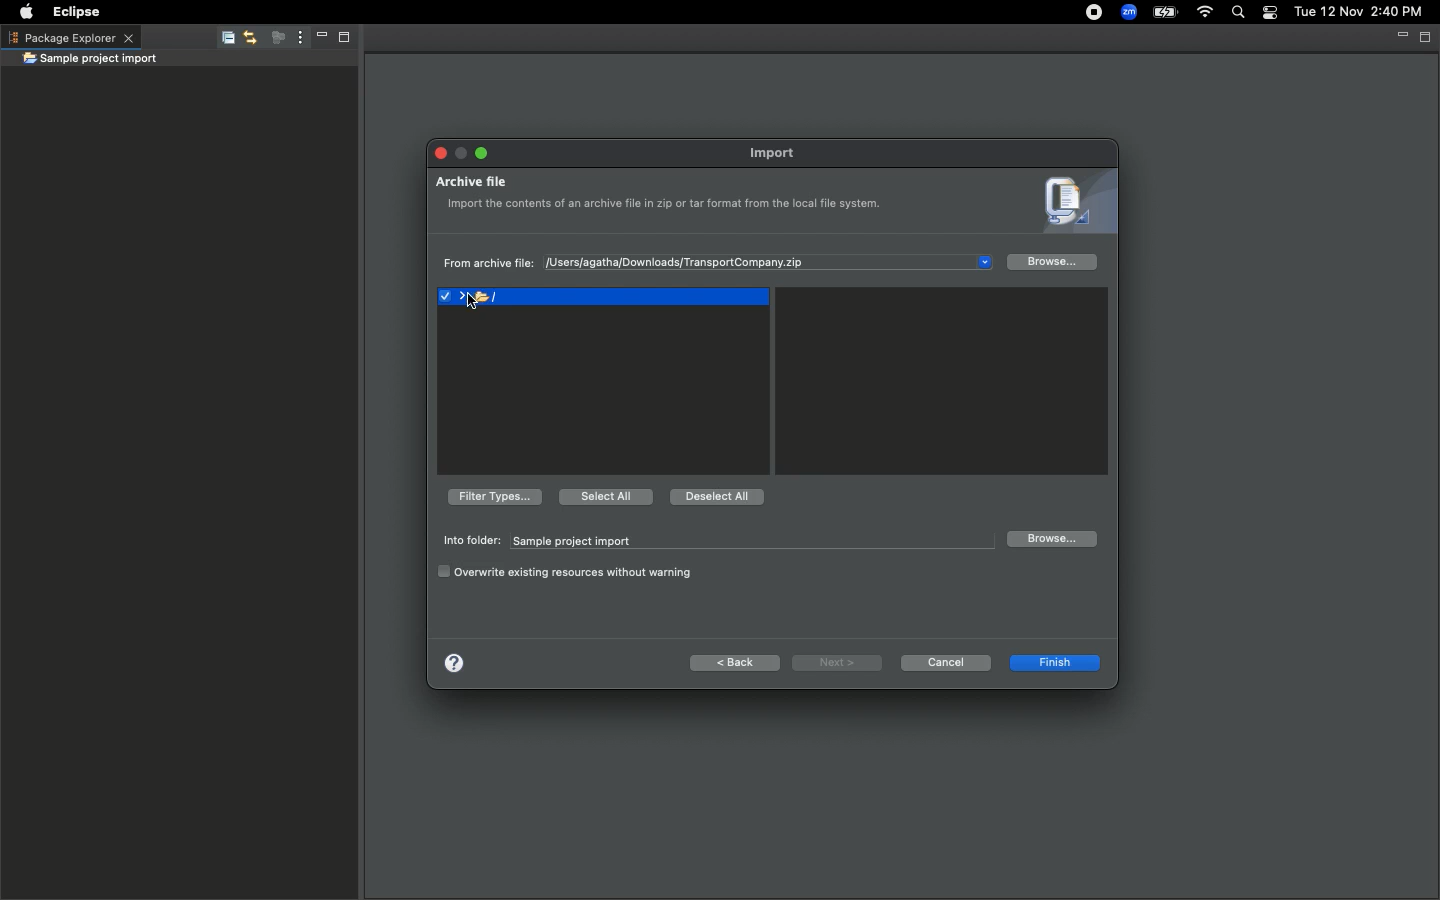 The image size is (1440, 900). I want to click on From archive file: /Users/agatha/Downloads/TransportCompany.zip., so click(662, 264).